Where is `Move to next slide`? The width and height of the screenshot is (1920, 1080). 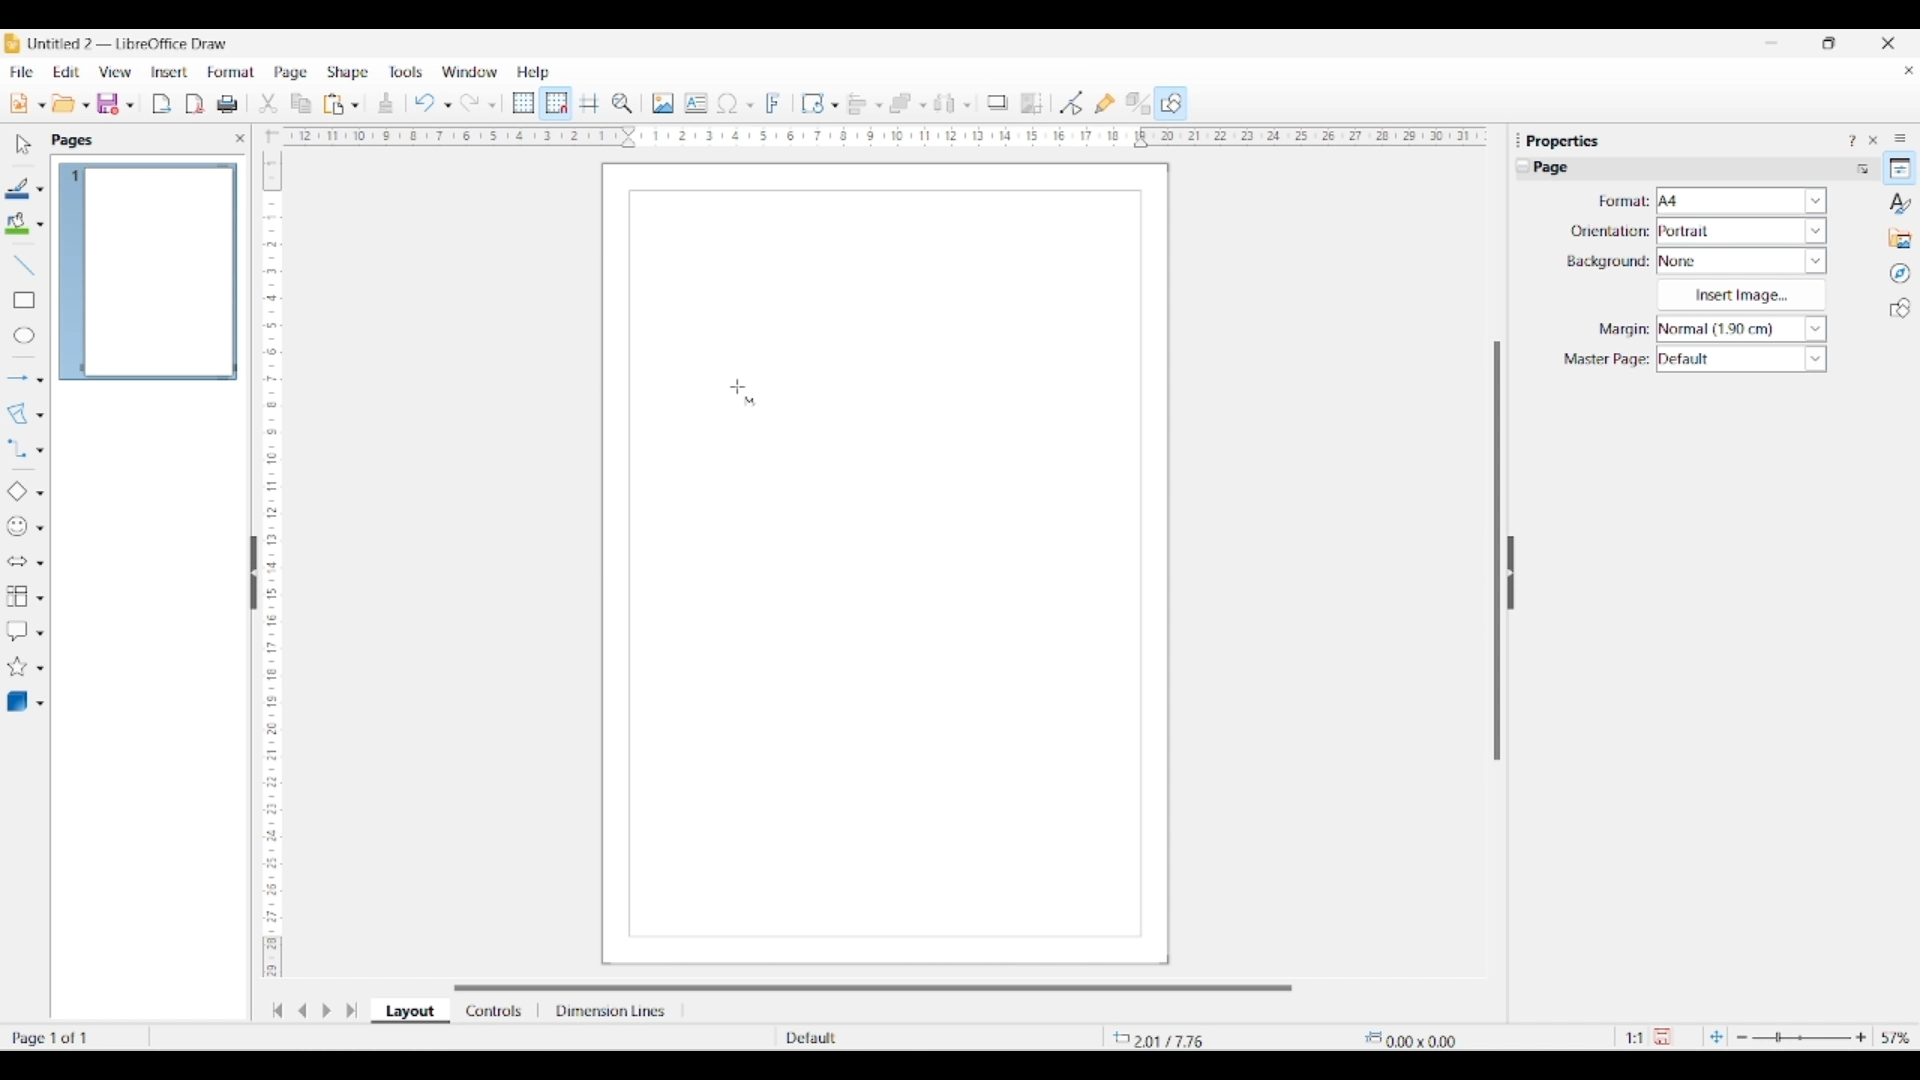
Move to next slide is located at coordinates (326, 1011).